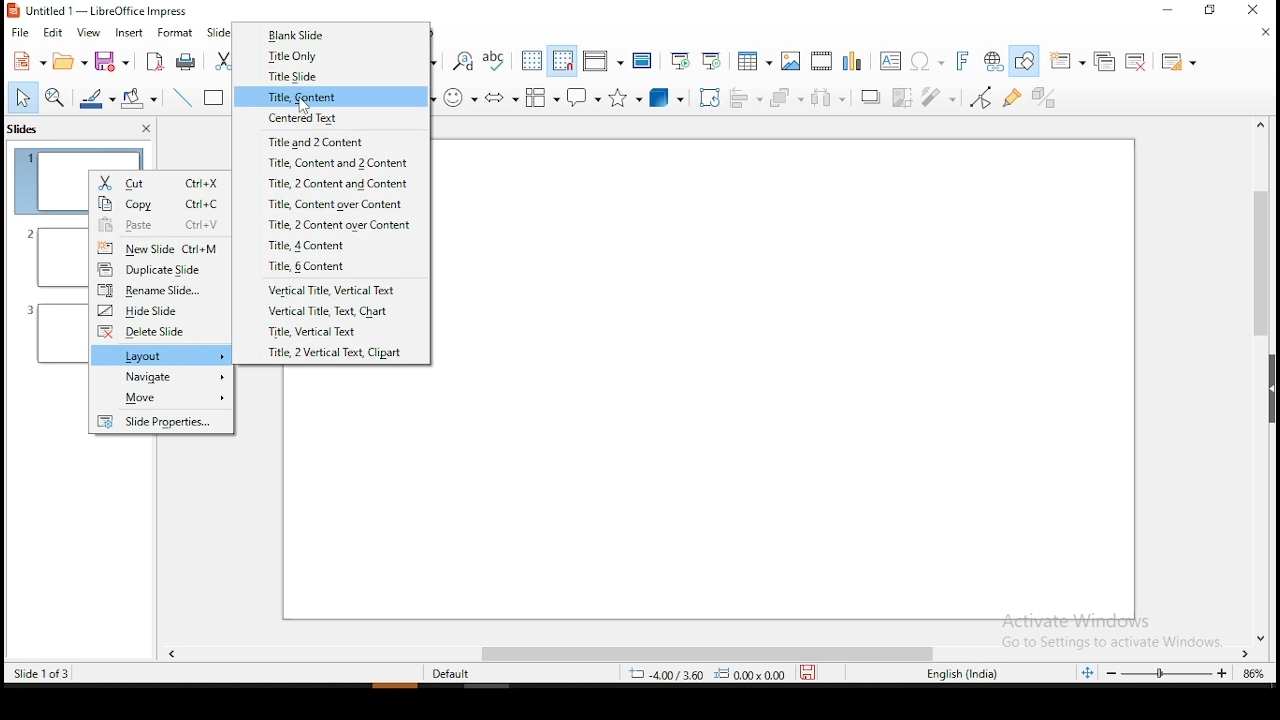 The height and width of the screenshot is (720, 1280). What do you see at coordinates (668, 675) in the screenshot?
I see `4.00/3.60` at bounding box center [668, 675].